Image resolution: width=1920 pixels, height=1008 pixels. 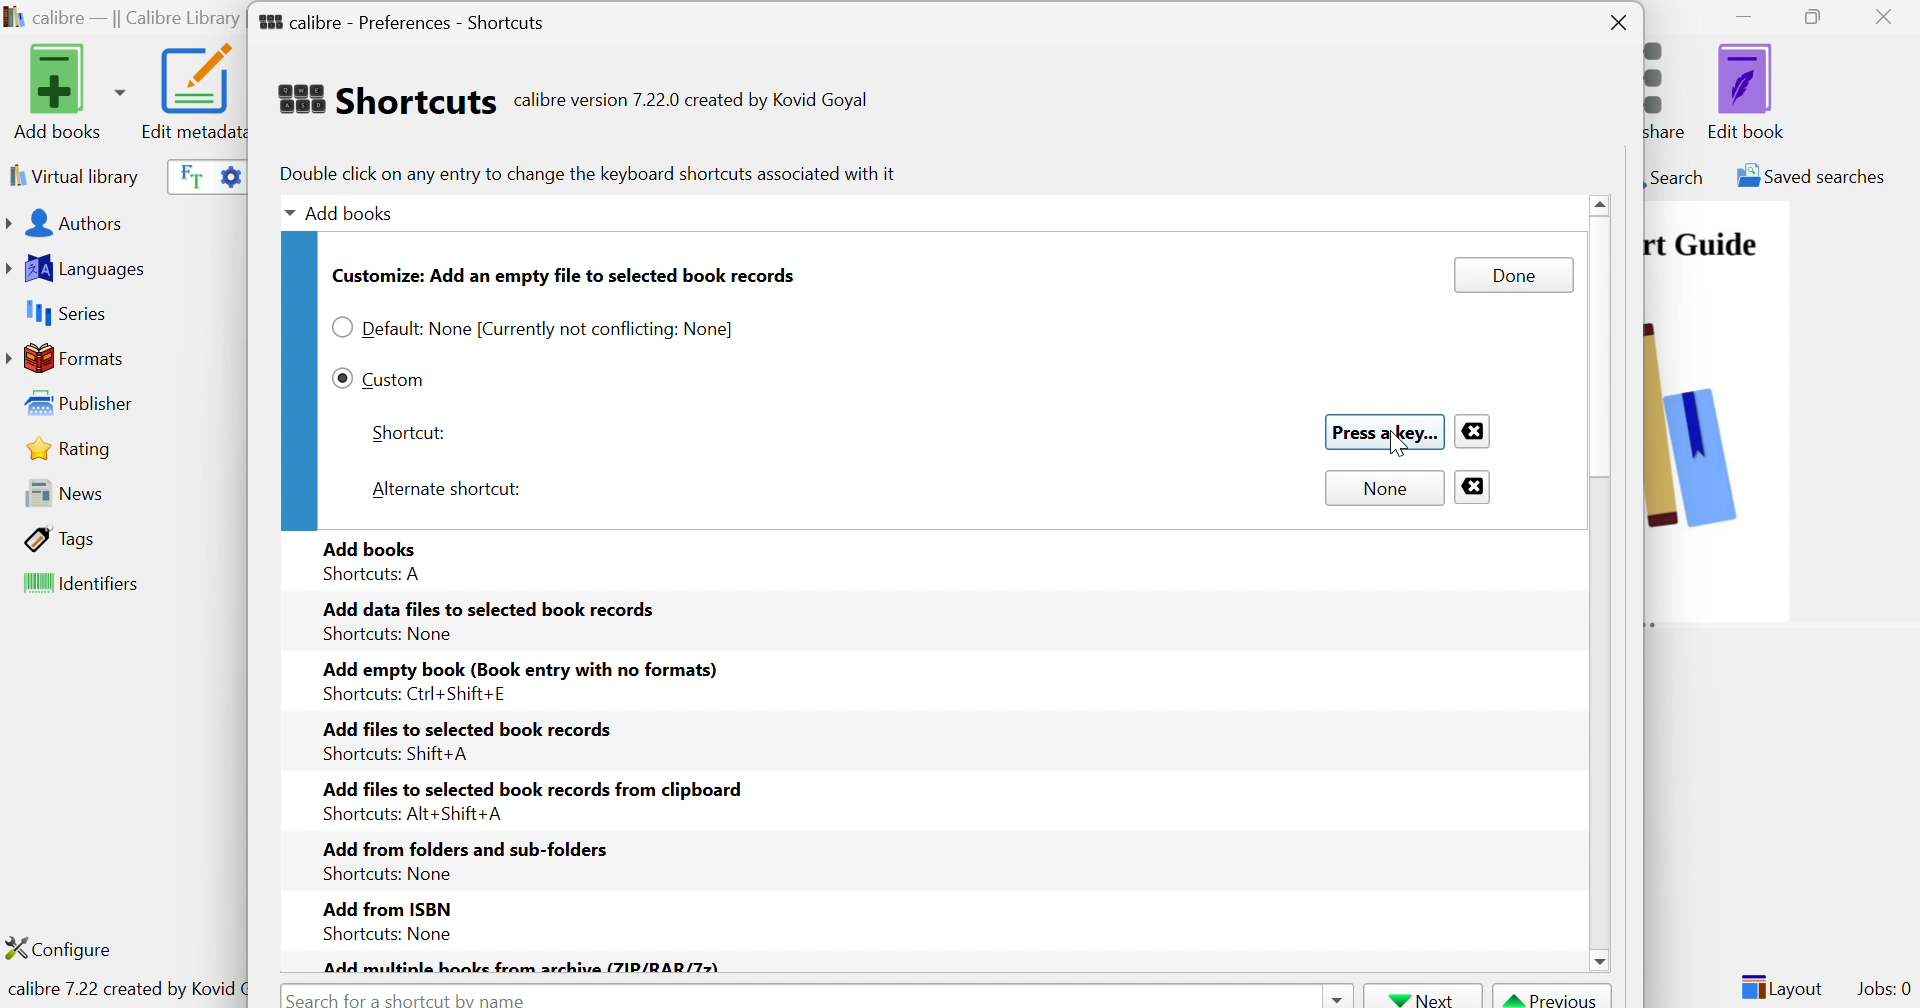 What do you see at coordinates (63, 314) in the screenshot?
I see `Series` at bounding box center [63, 314].